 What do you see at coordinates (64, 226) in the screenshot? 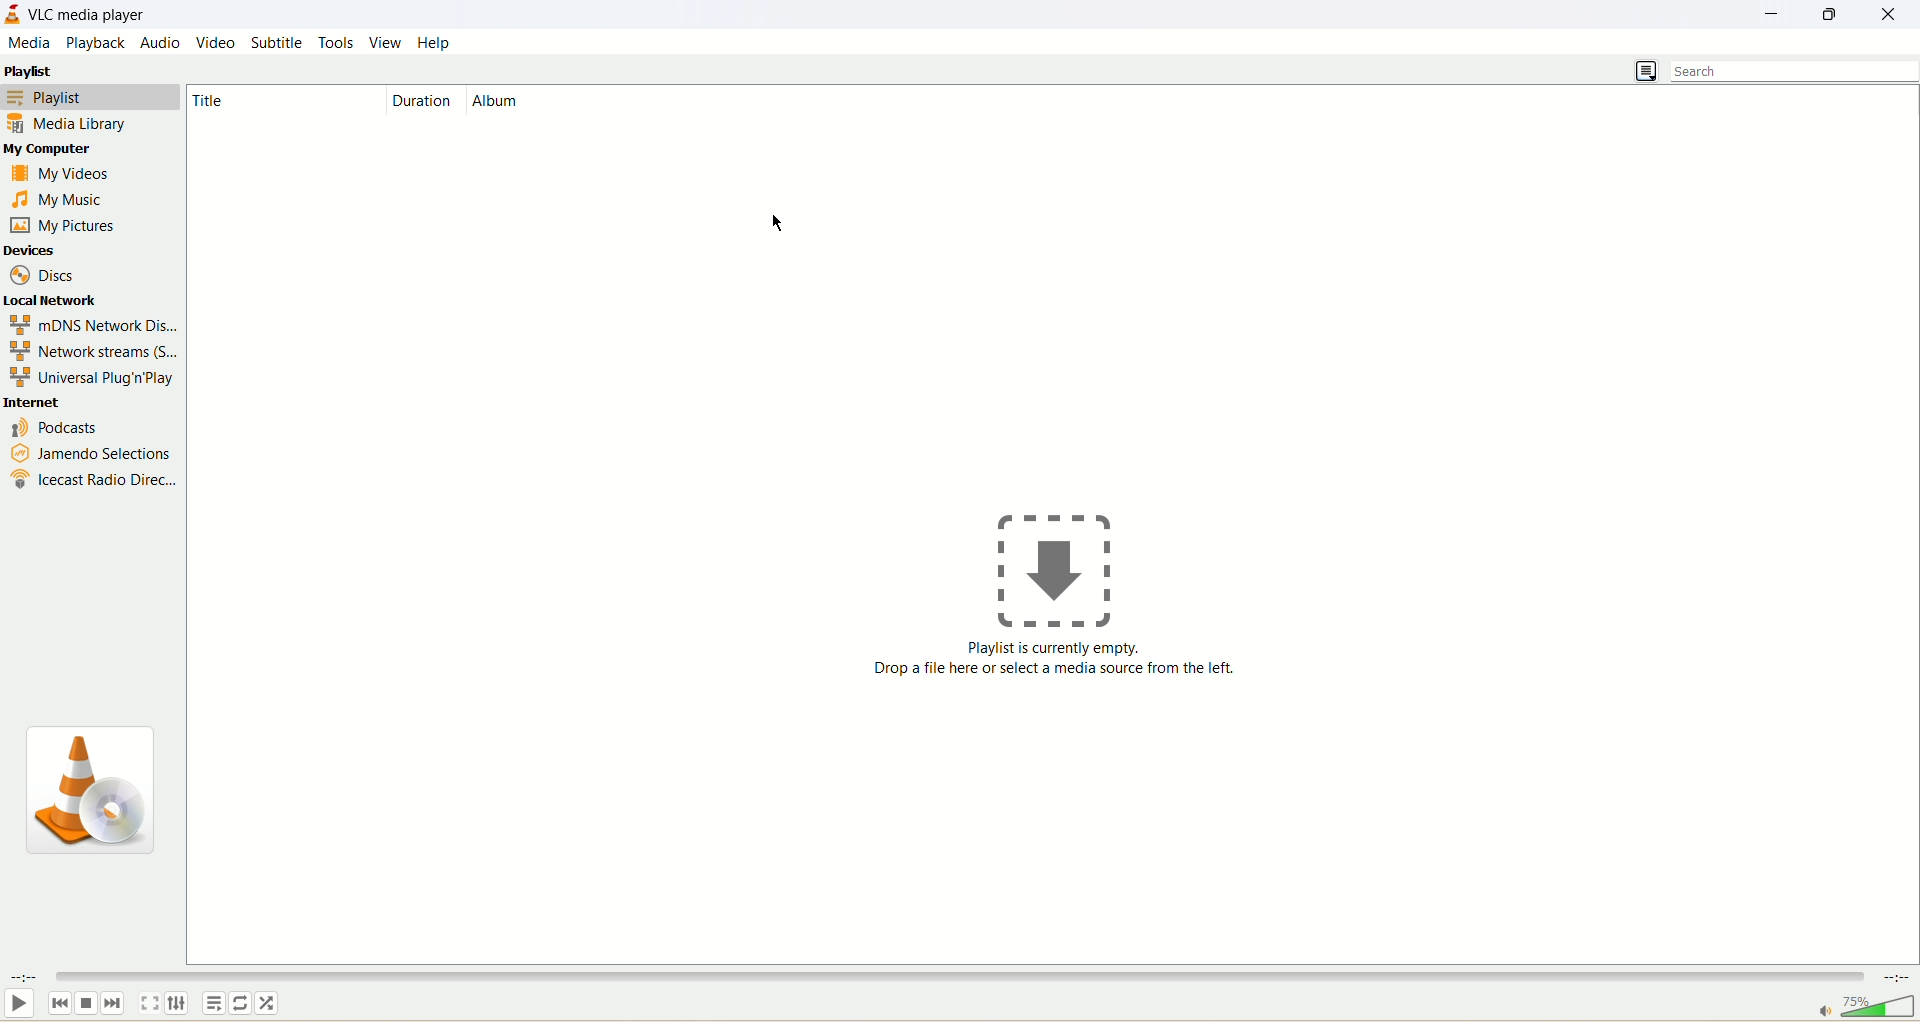
I see `my pictures` at bounding box center [64, 226].